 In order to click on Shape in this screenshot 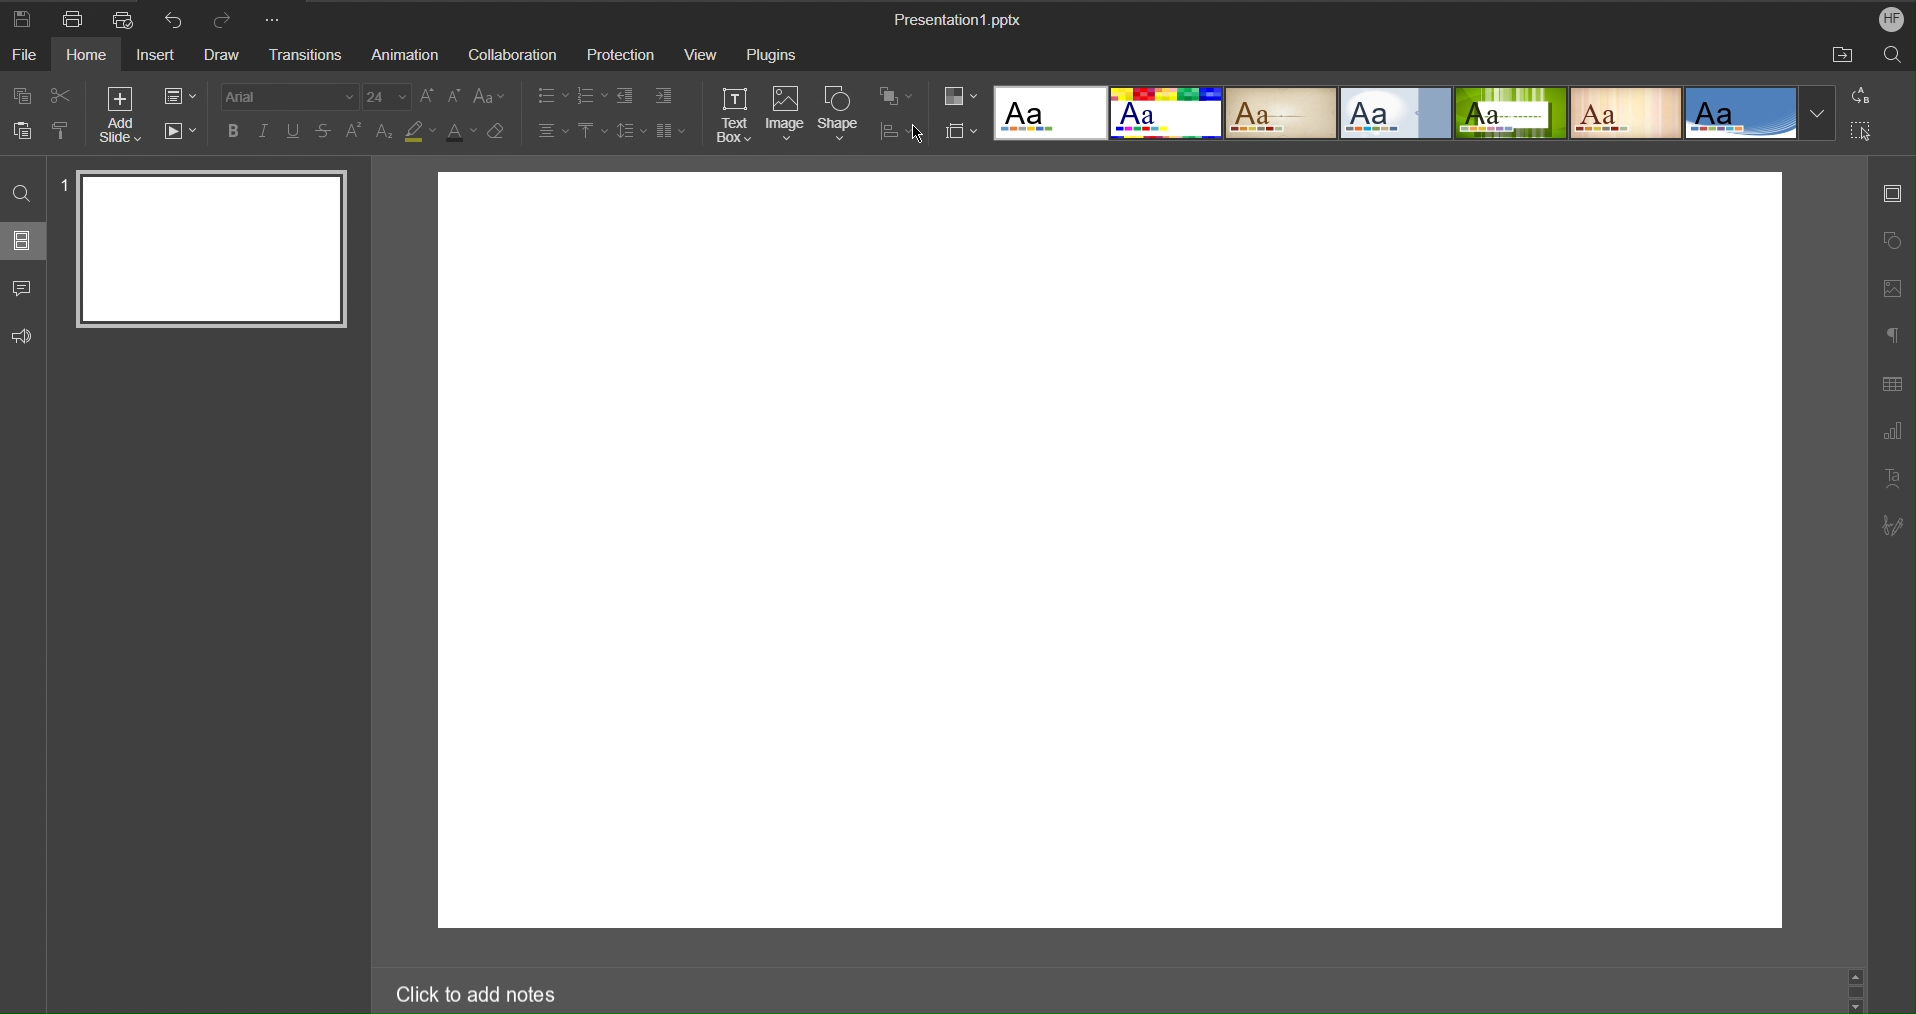, I will do `click(838, 115)`.